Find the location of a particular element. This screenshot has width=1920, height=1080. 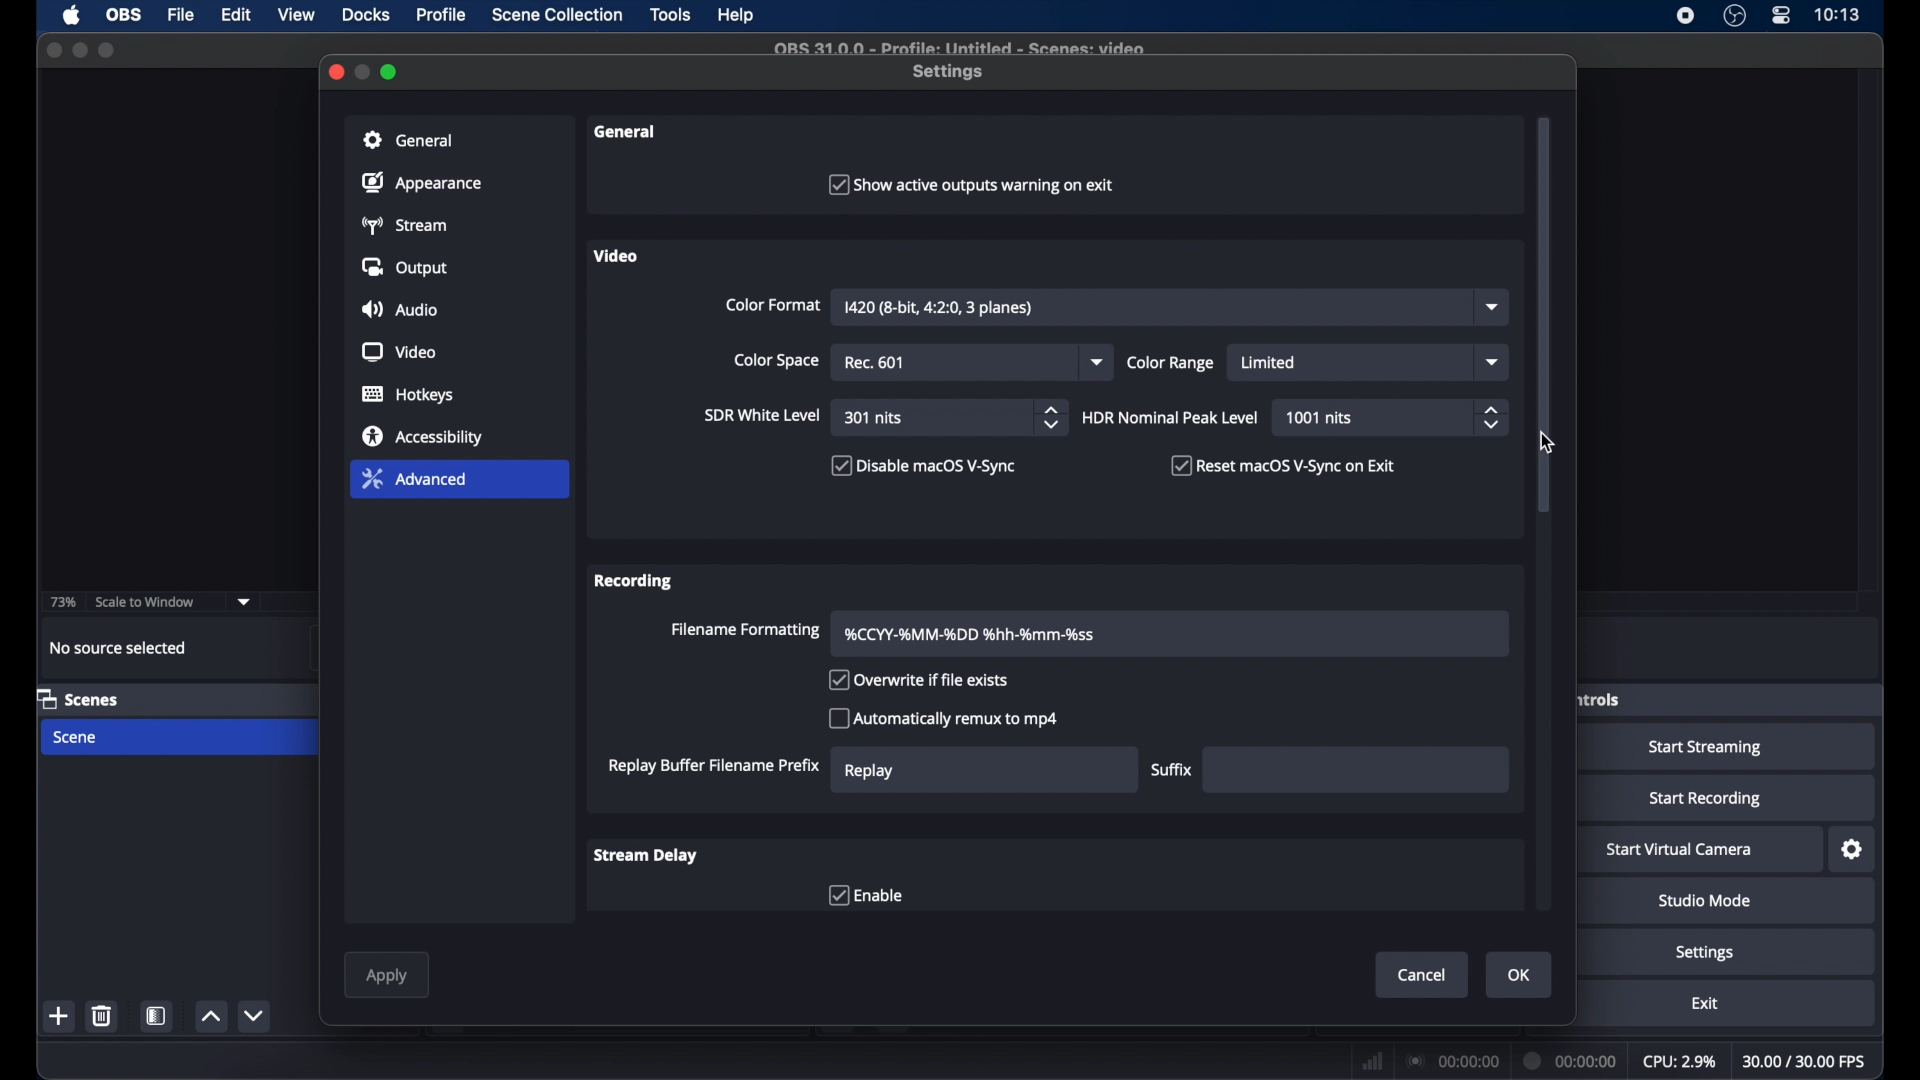

add is located at coordinates (59, 1015).